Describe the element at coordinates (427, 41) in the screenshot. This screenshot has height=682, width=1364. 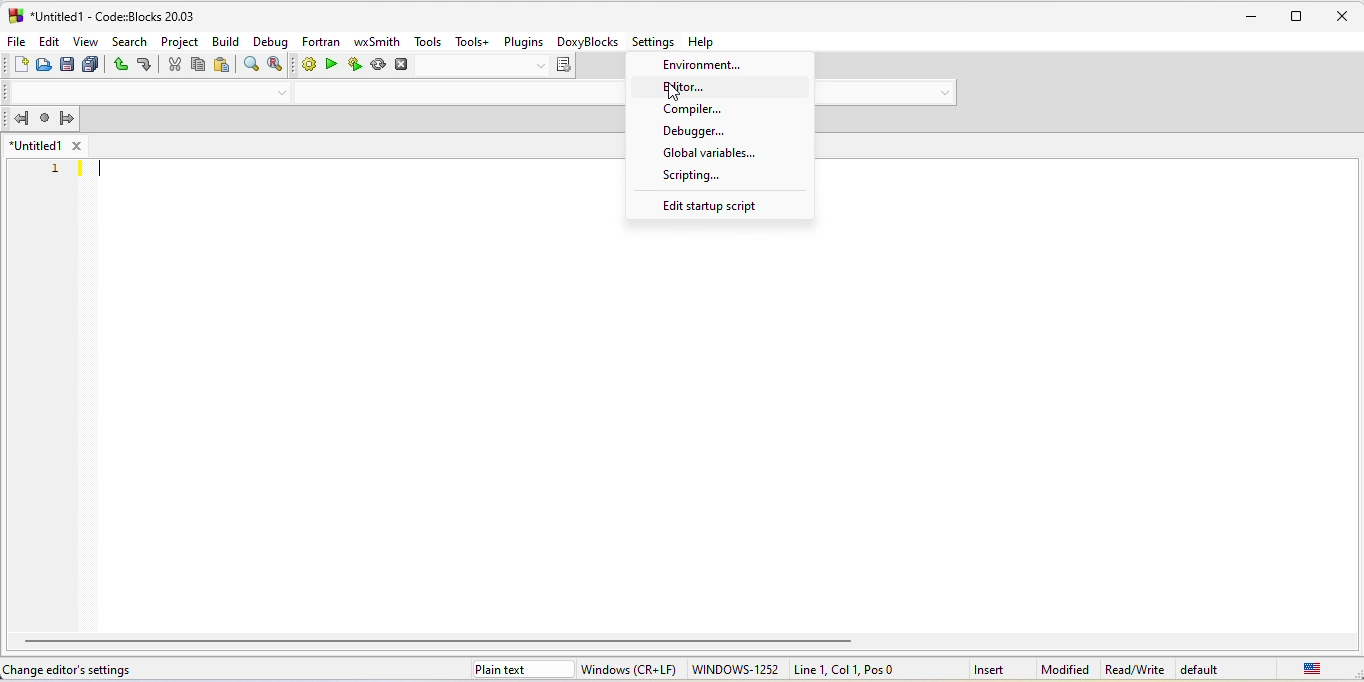
I see `tools` at that location.